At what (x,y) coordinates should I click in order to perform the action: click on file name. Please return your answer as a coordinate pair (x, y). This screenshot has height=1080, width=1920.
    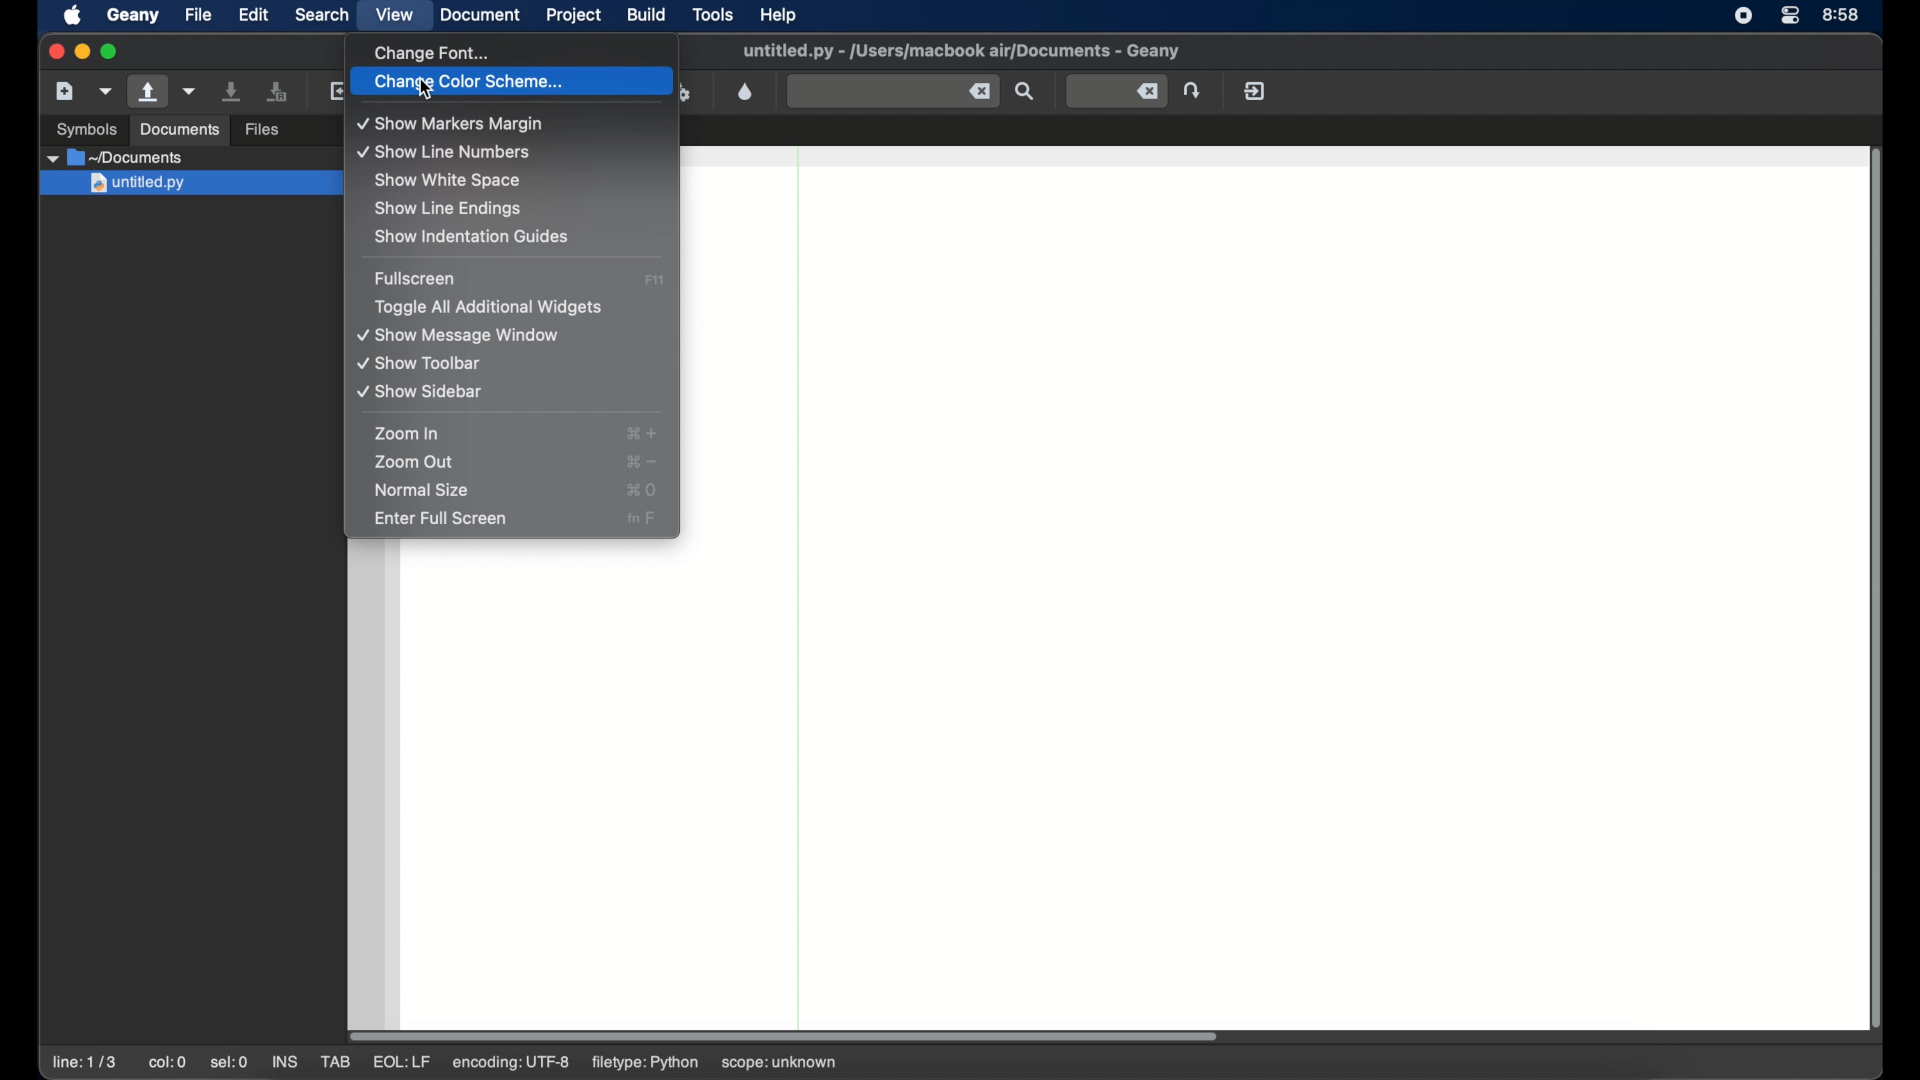
    Looking at the image, I should click on (959, 51).